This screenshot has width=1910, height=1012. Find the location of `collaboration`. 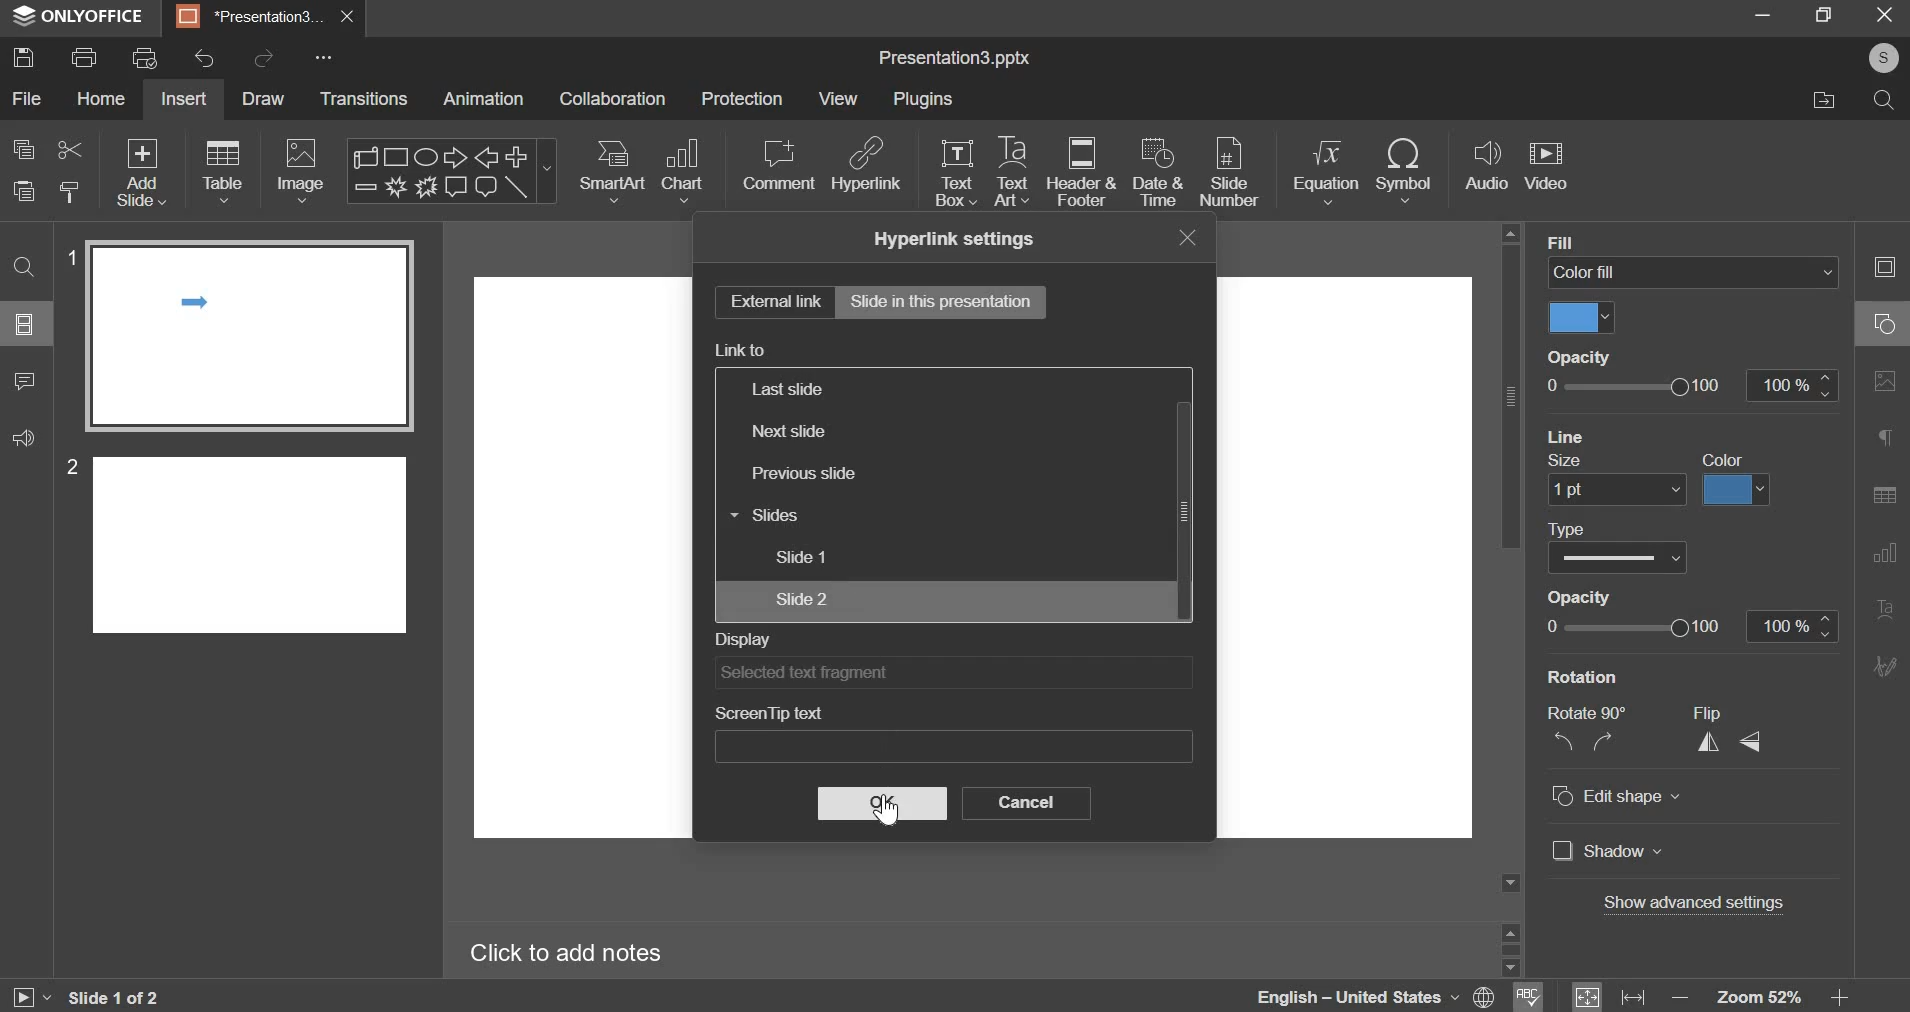

collaboration is located at coordinates (613, 98).